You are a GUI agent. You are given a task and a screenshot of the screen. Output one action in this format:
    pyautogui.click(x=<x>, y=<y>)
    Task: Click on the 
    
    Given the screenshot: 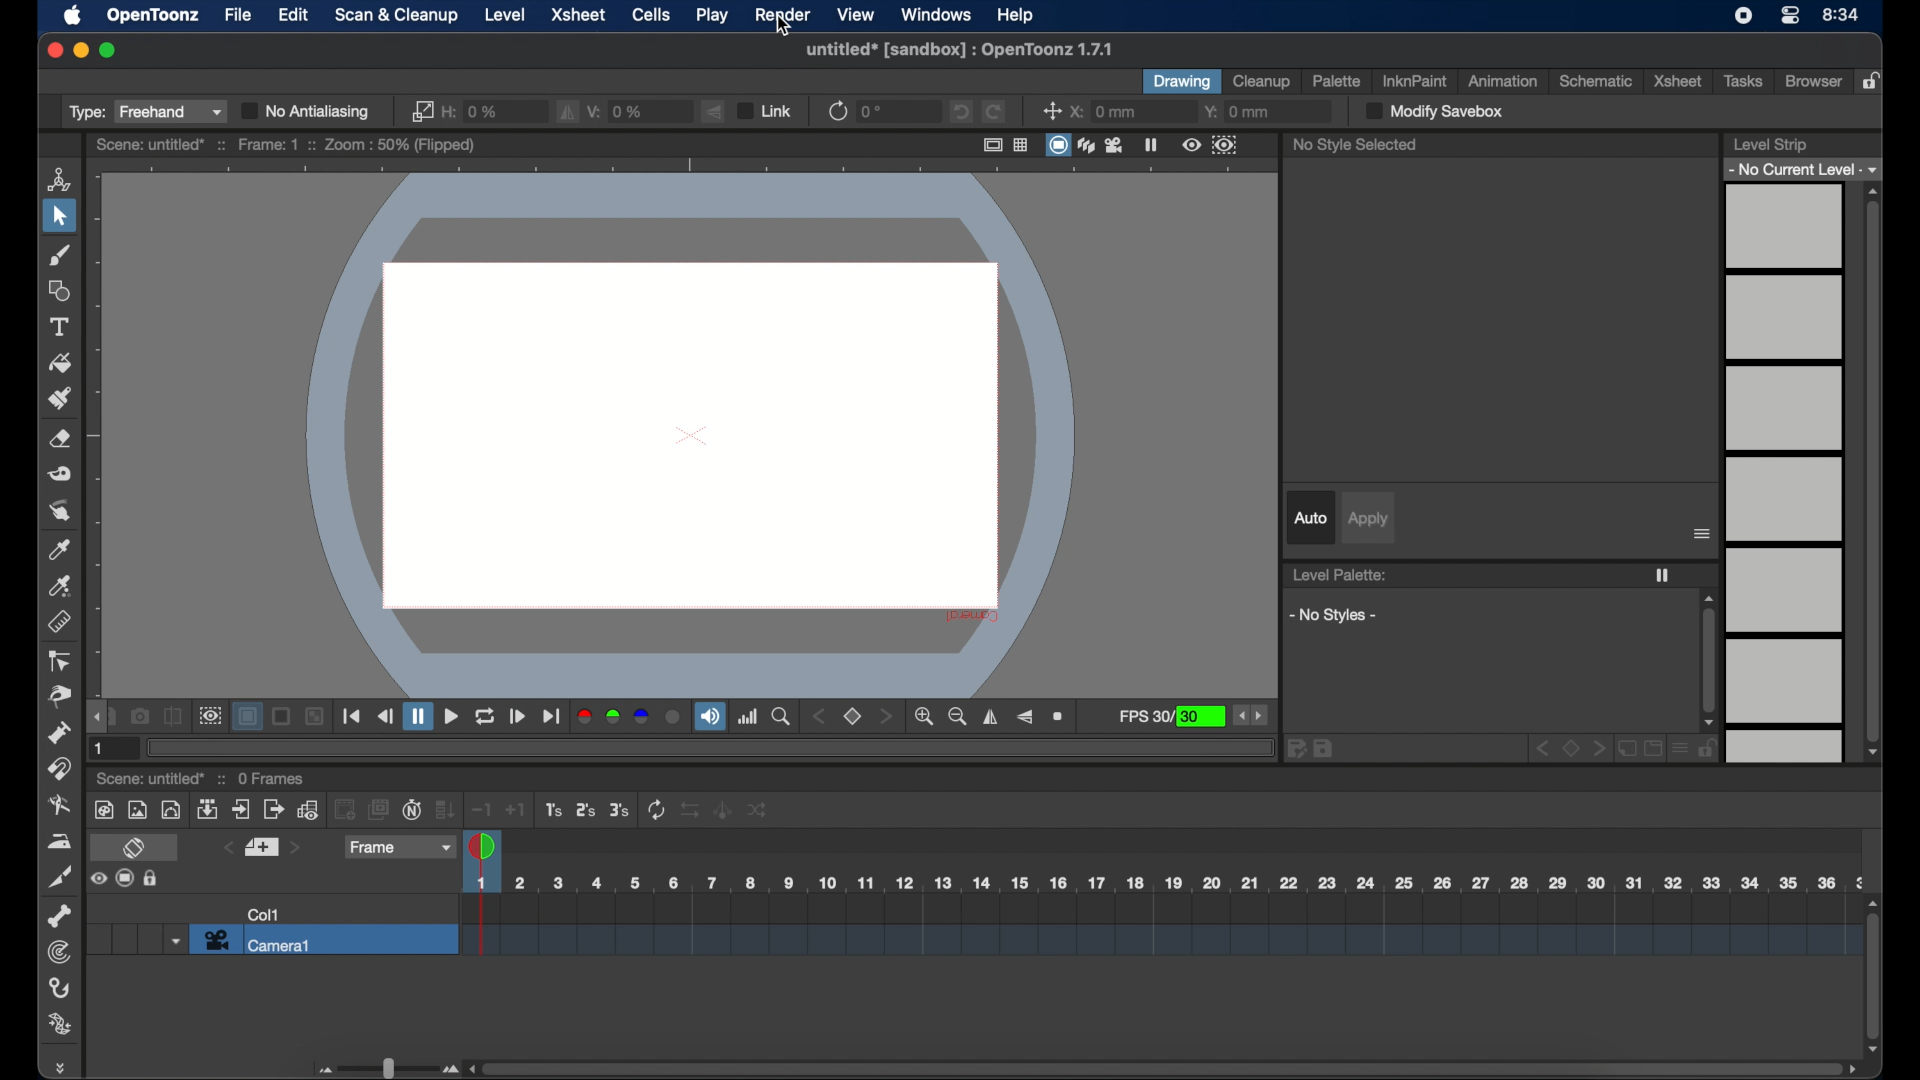 What is the action you would take?
    pyautogui.click(x=1296, y=749)
    